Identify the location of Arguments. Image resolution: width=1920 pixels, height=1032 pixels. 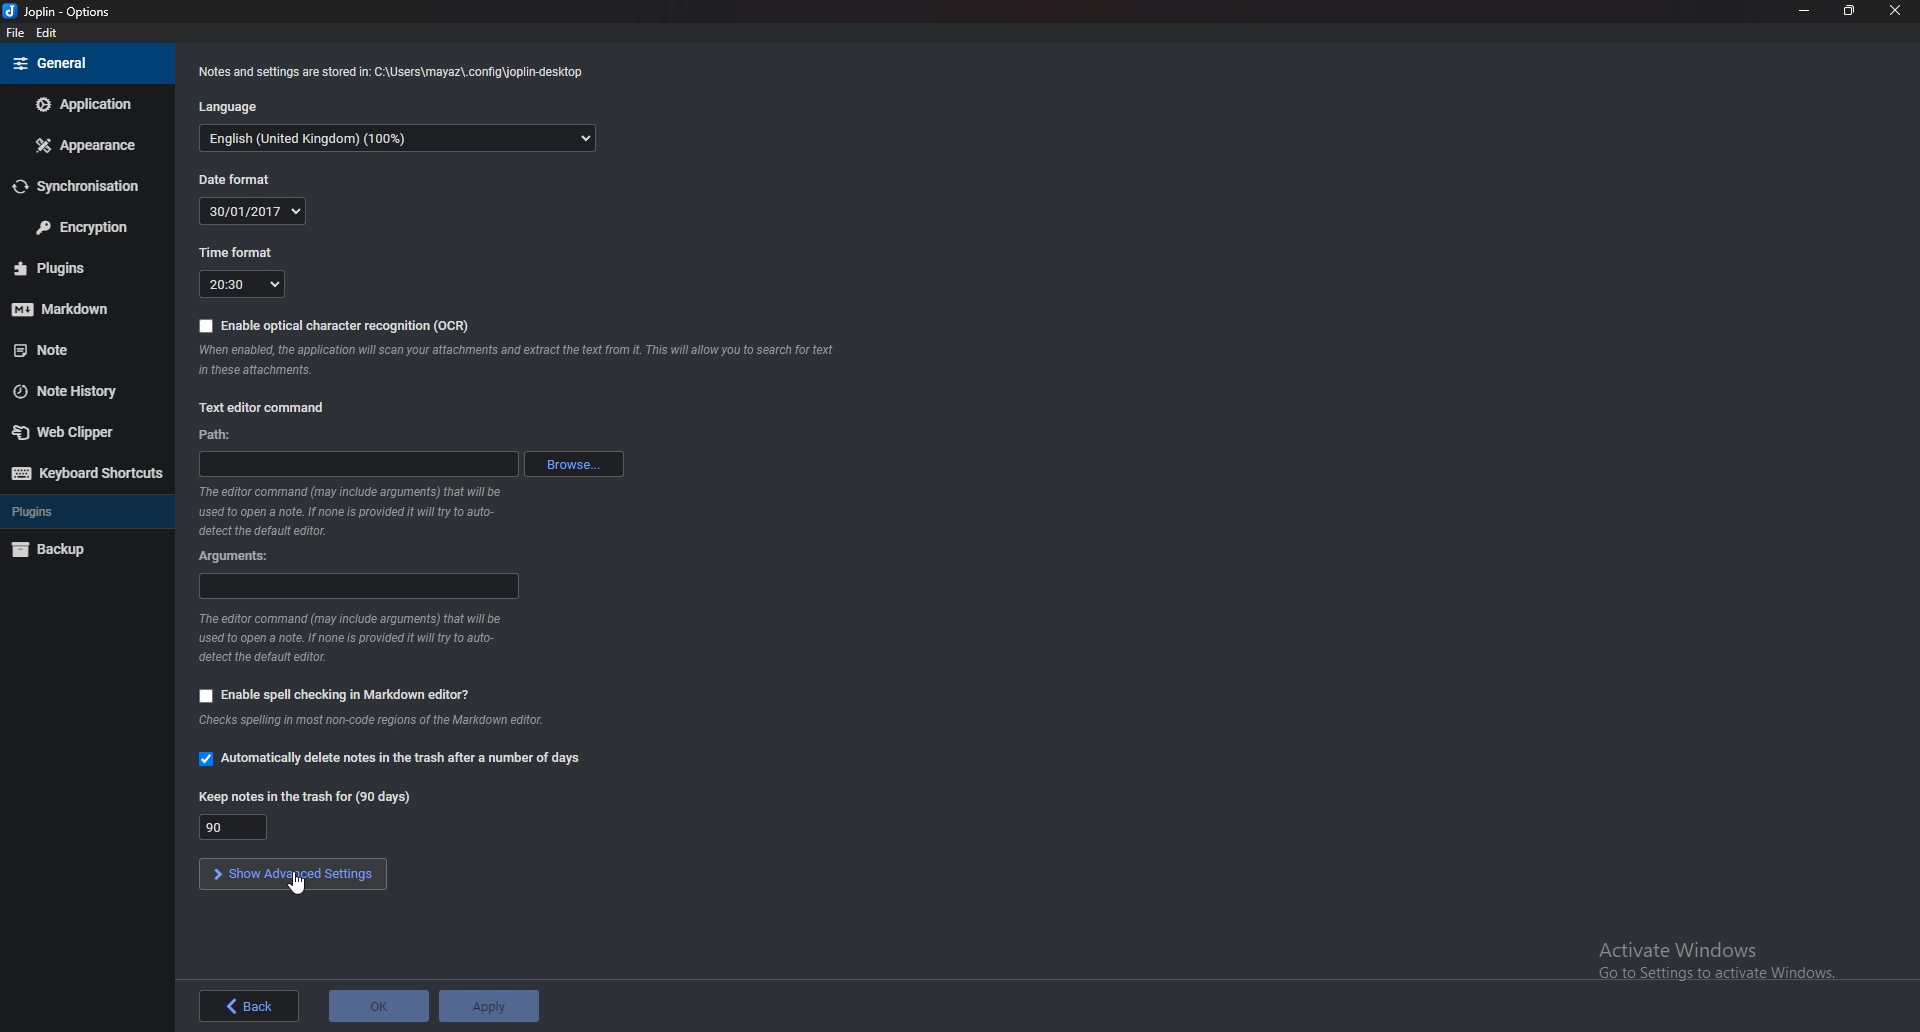
(243, 558).